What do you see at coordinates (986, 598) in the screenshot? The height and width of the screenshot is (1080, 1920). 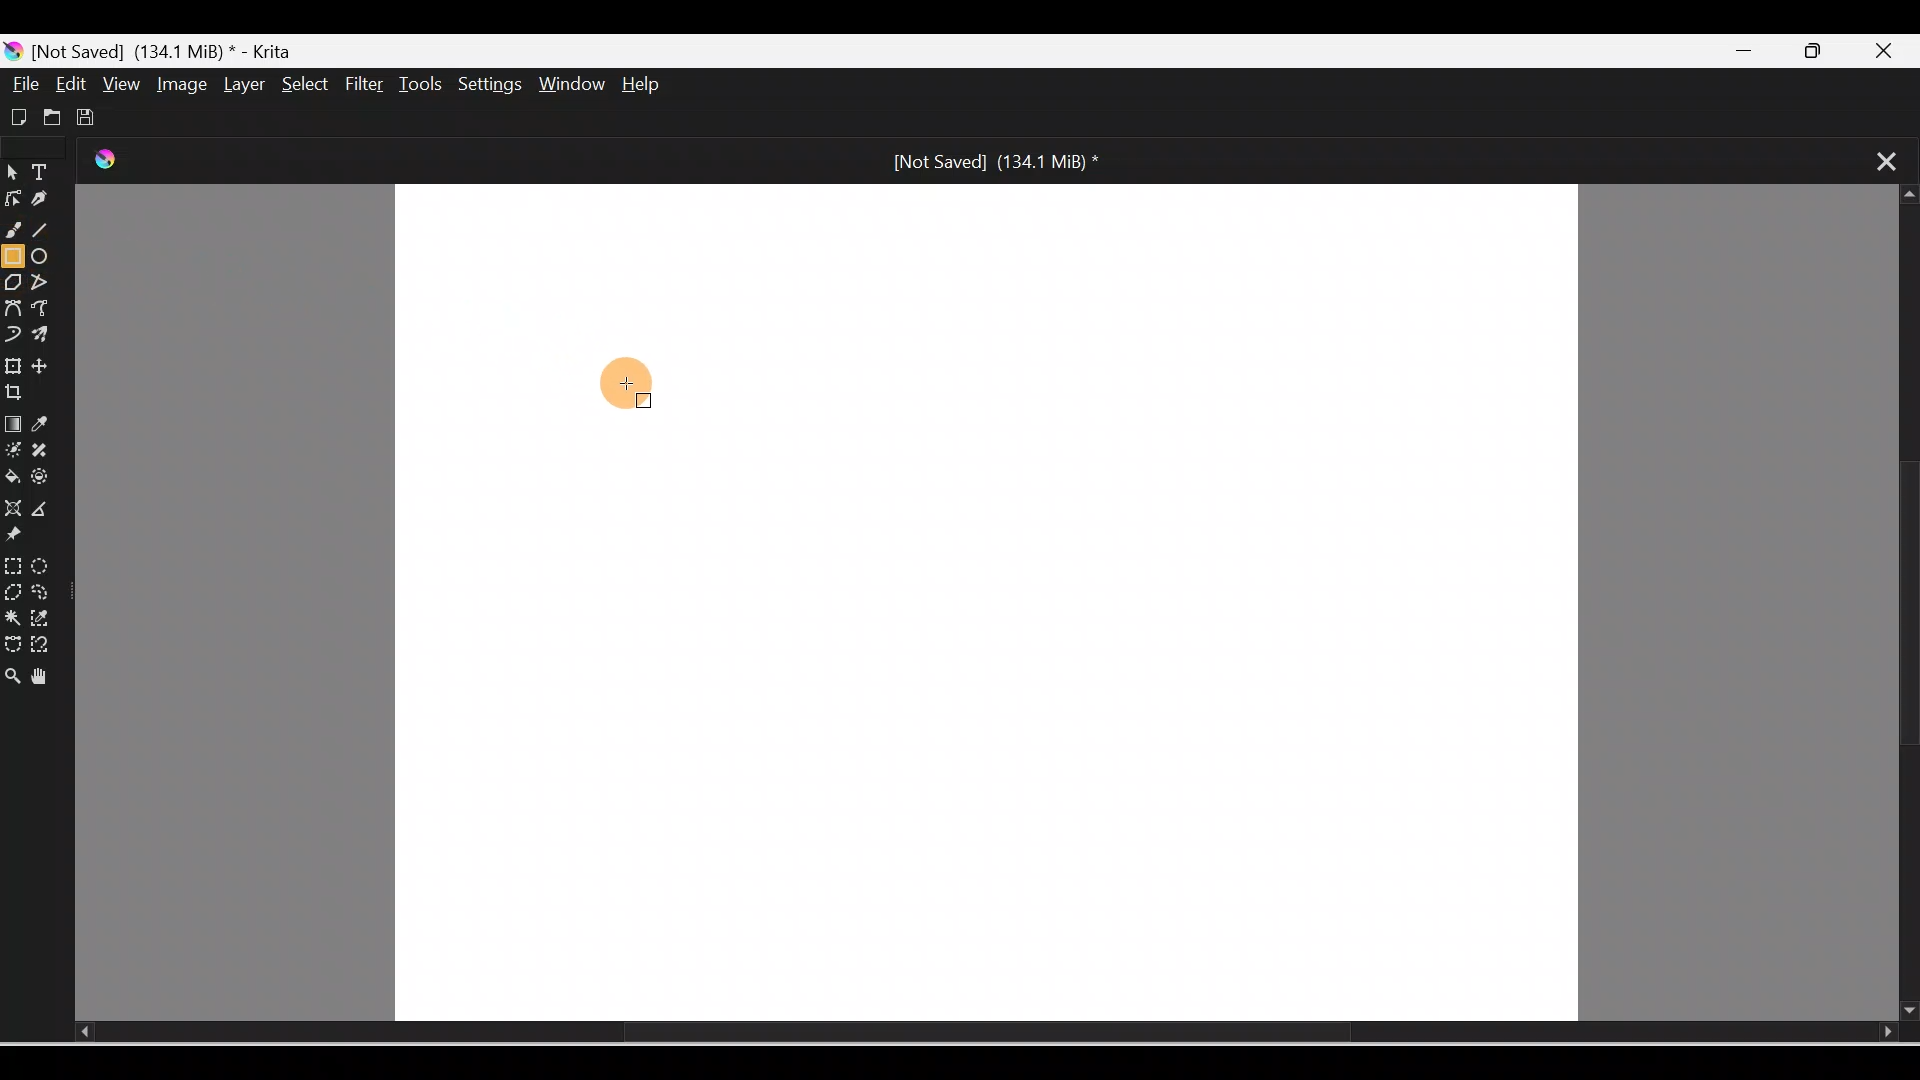 I see `Canvas` at bounding box center [986, 598].